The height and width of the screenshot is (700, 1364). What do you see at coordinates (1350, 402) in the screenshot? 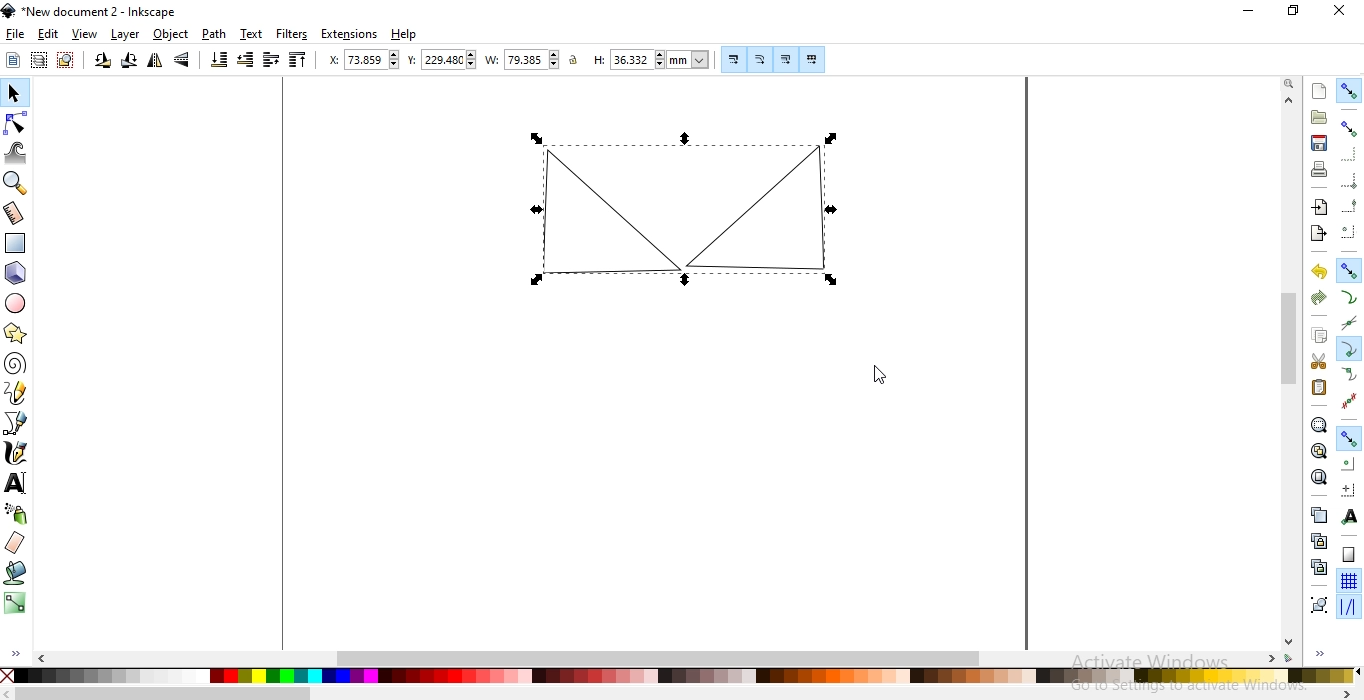
I see `snap midpoints of line segments` at bounding box center [1350, 402].